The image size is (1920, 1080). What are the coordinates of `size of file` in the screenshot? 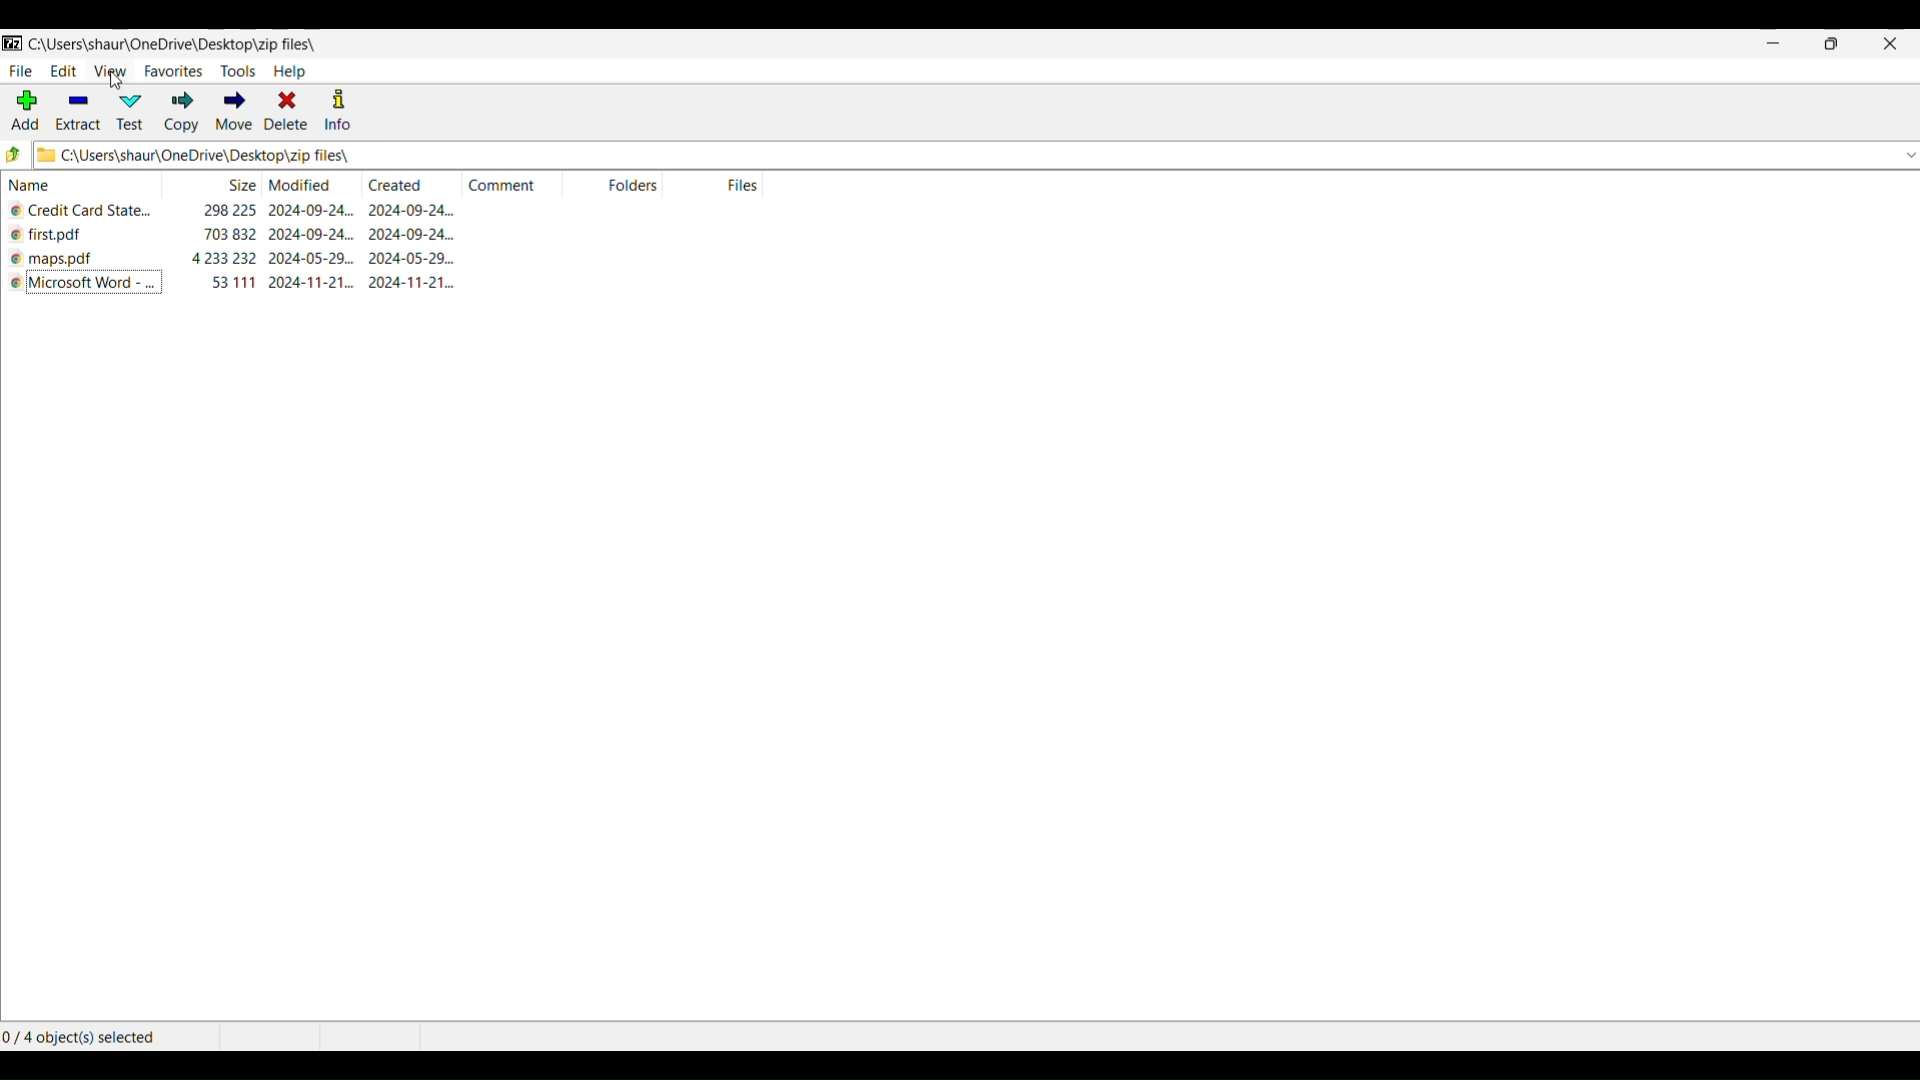 It's located at (233, 213).